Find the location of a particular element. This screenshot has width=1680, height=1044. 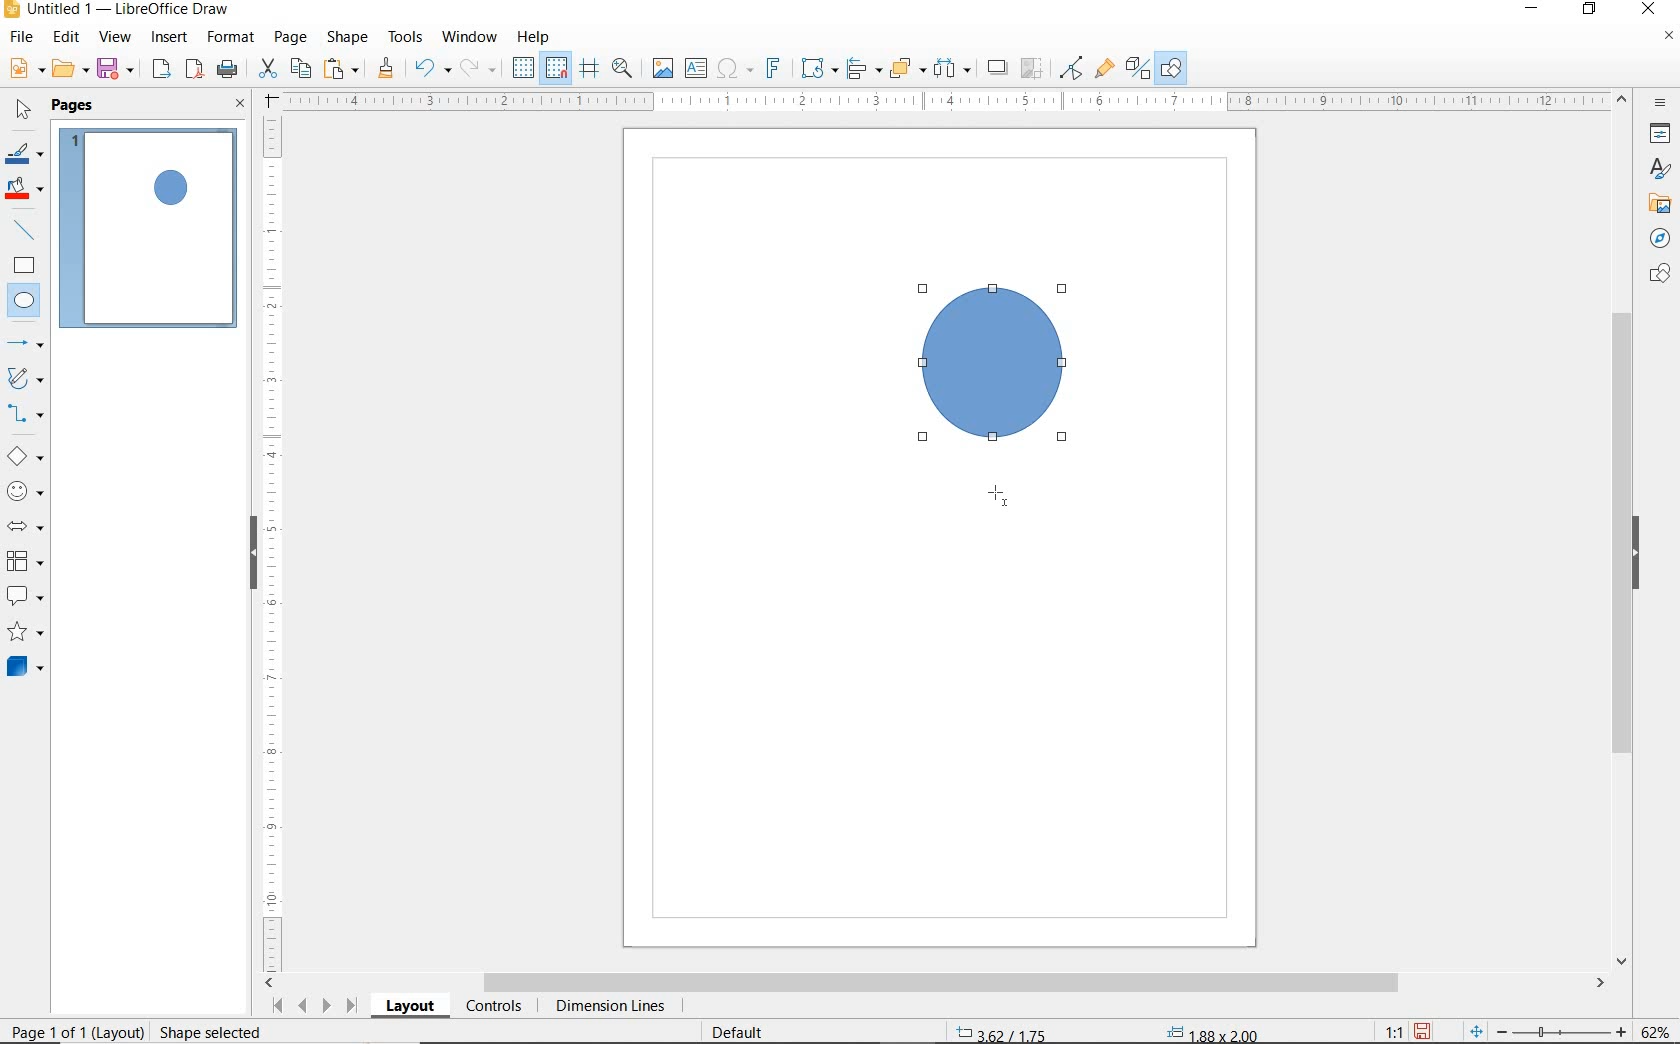

LINE COLOR is located at coordinates (24, 153).